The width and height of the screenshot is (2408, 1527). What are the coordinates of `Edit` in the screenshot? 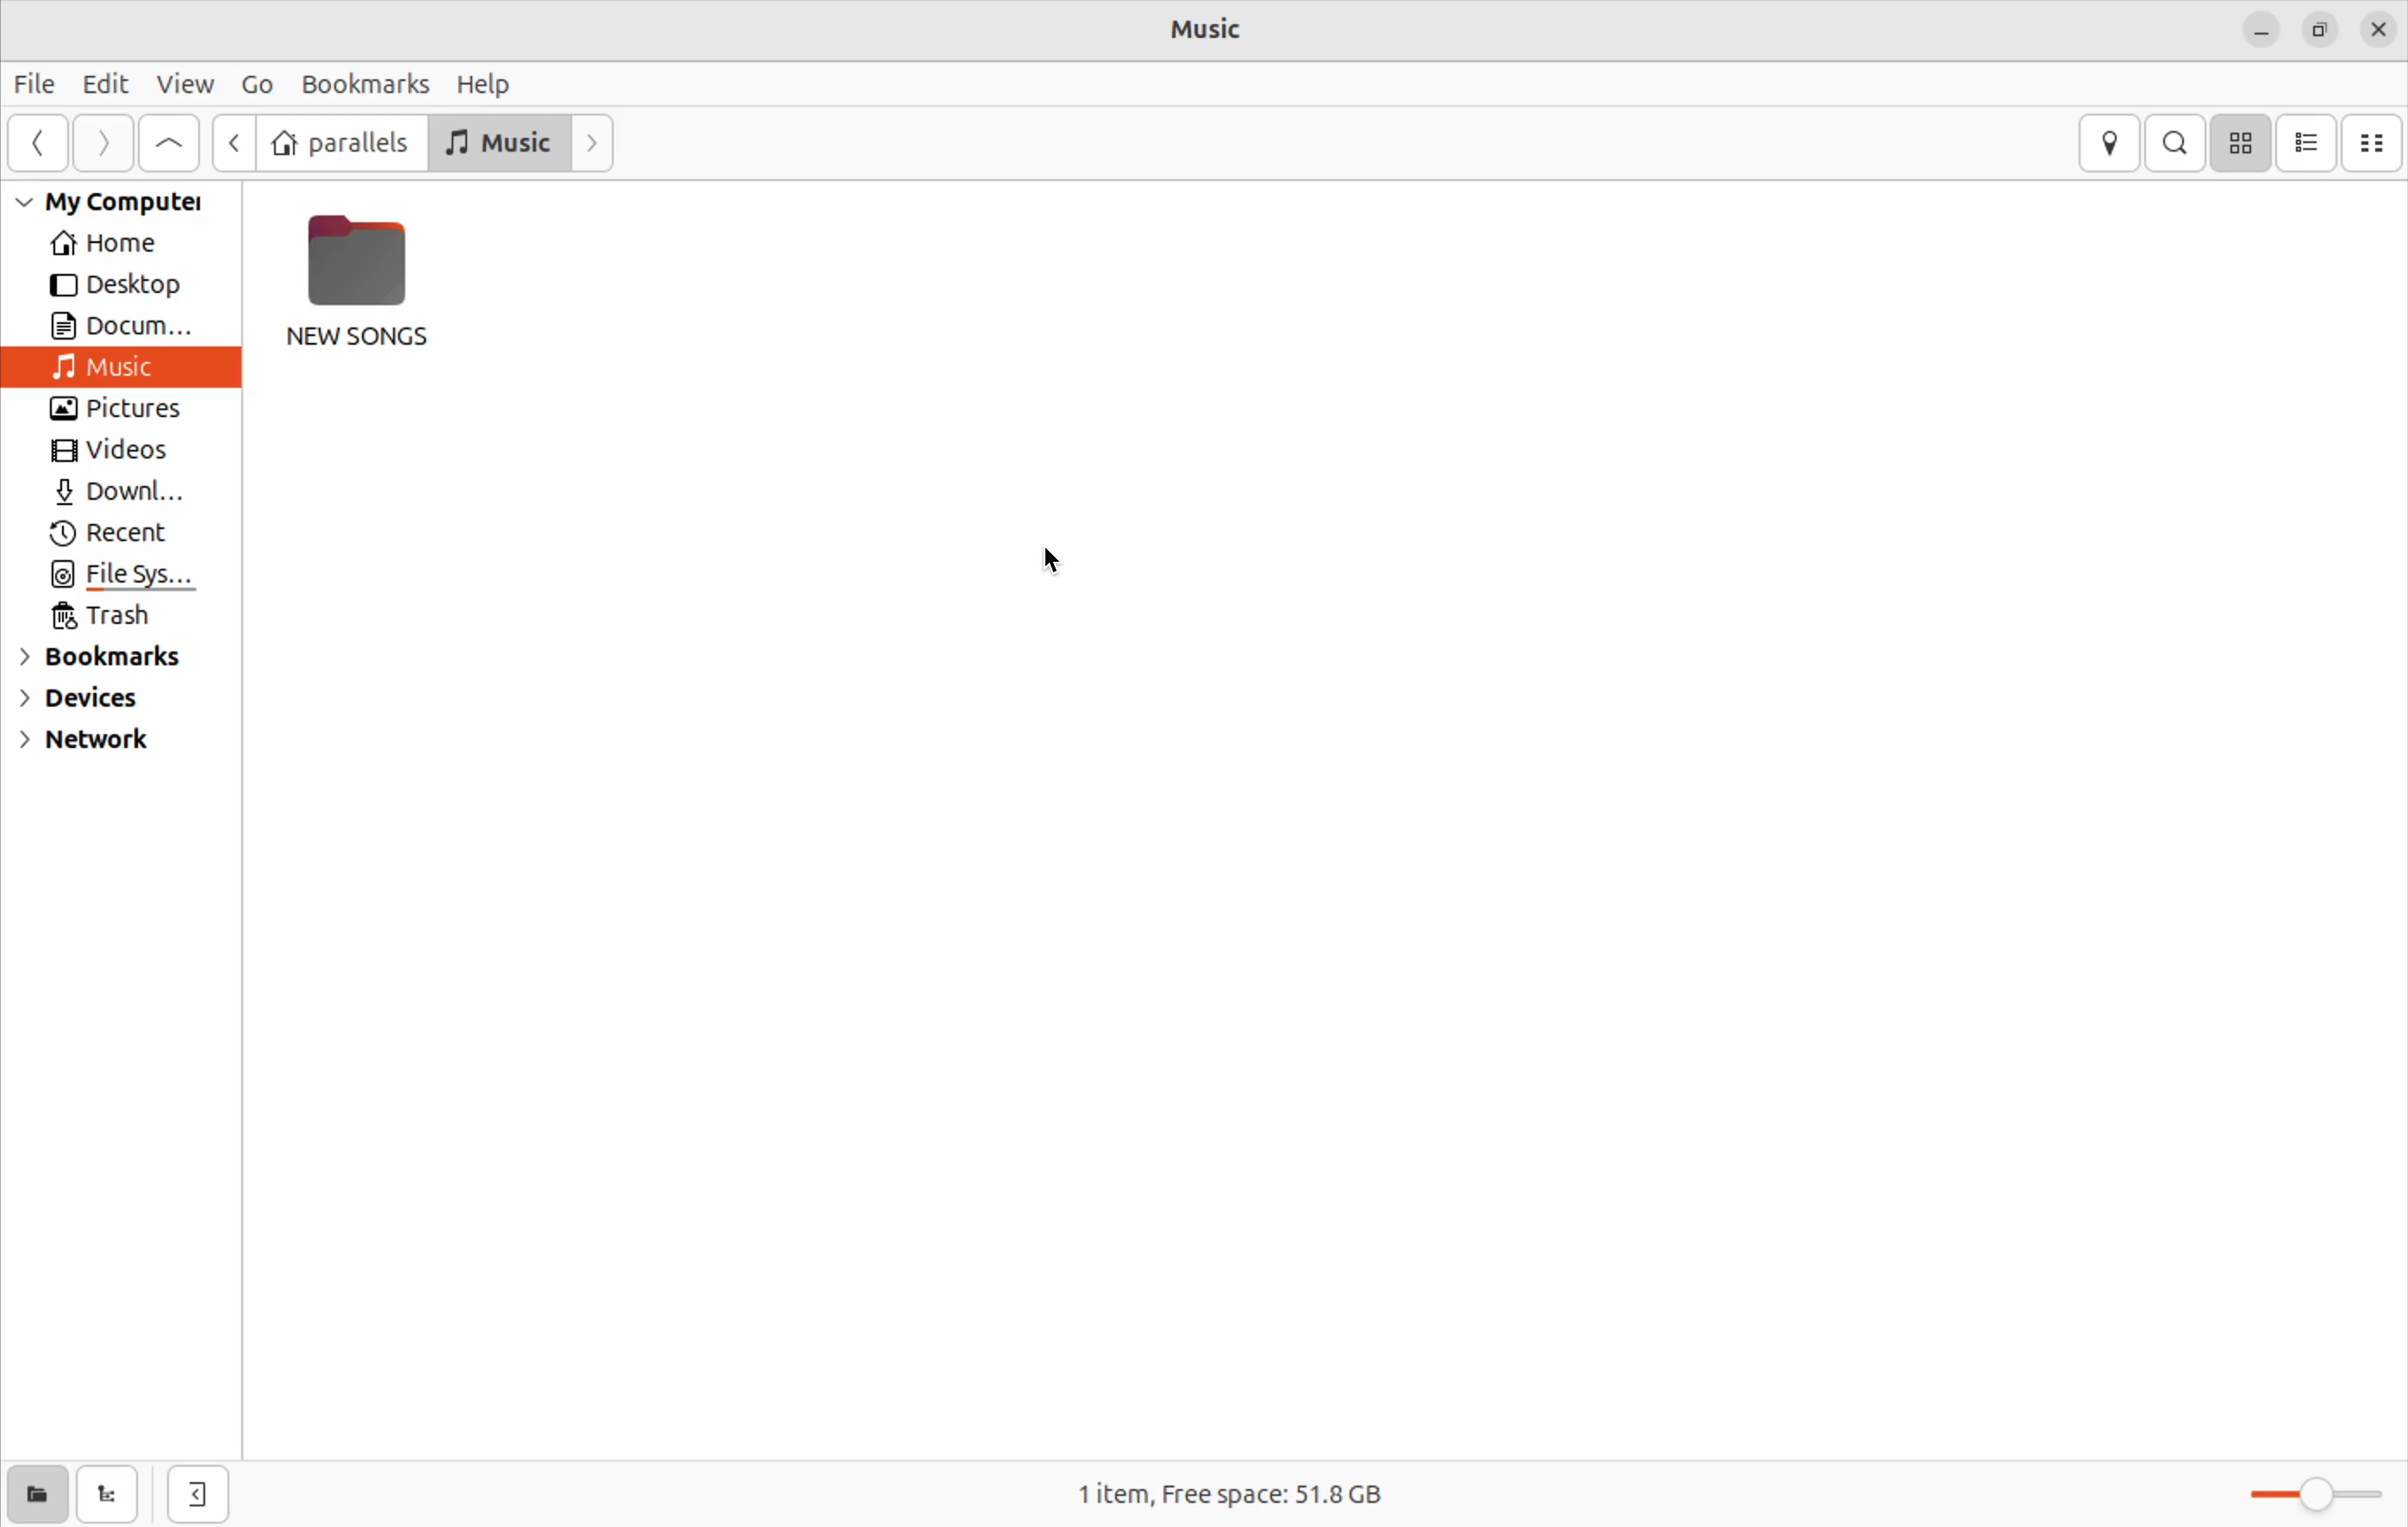 It's located at (103, 83).